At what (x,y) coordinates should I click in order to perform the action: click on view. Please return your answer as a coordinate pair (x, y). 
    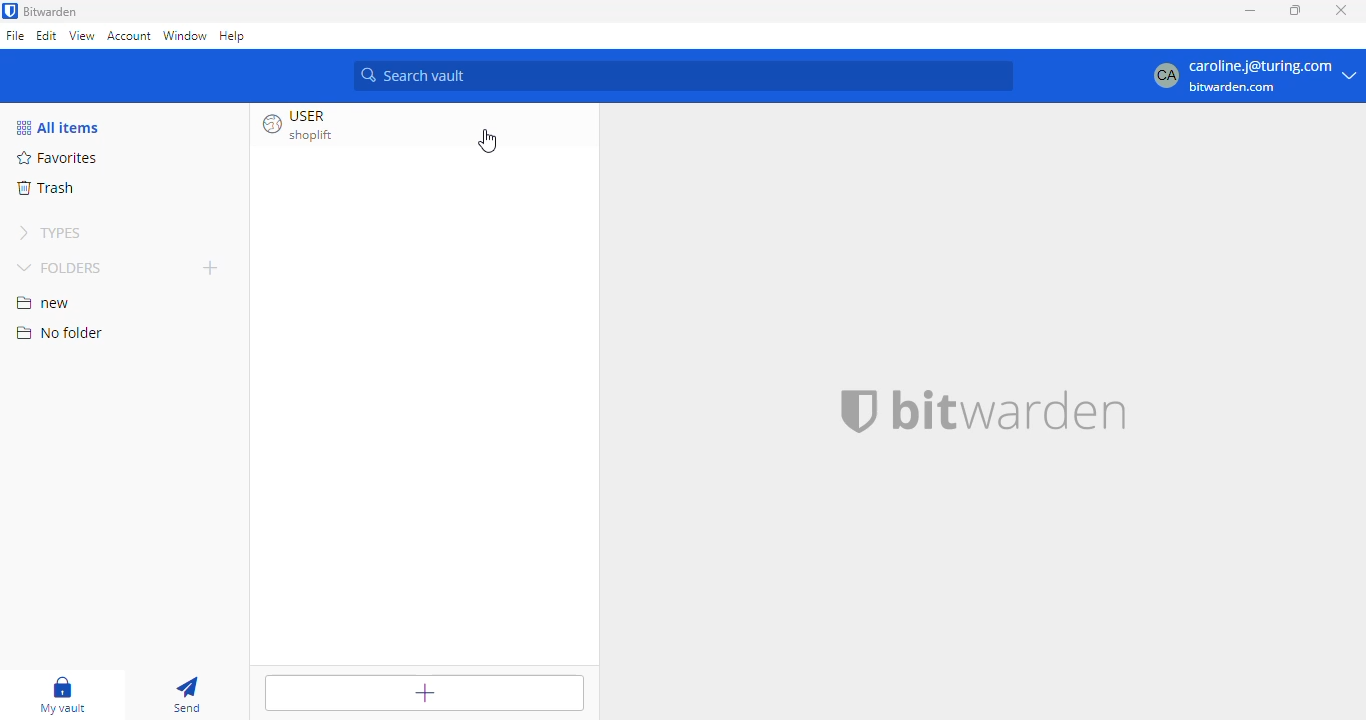
    Looking at the image, I should click on (81, 35).